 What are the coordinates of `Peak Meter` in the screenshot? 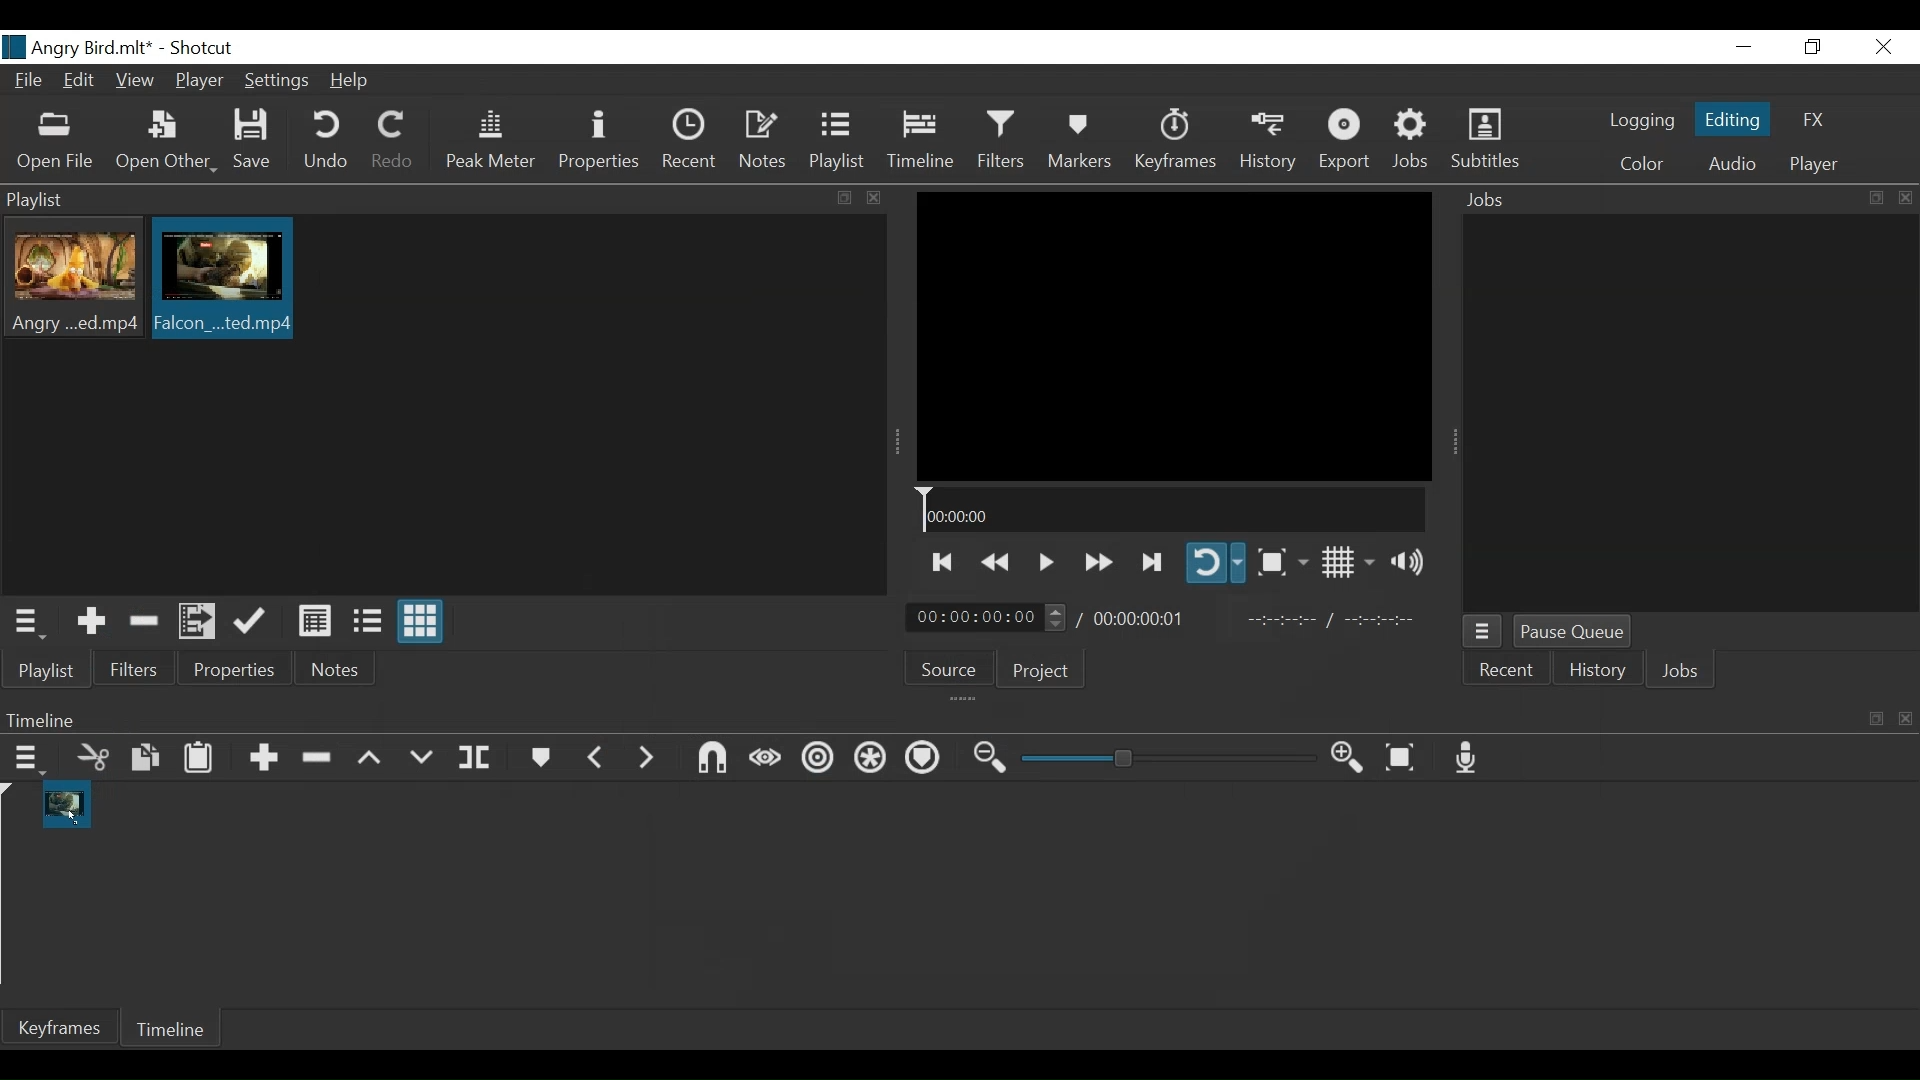 It's located at (495, 141).